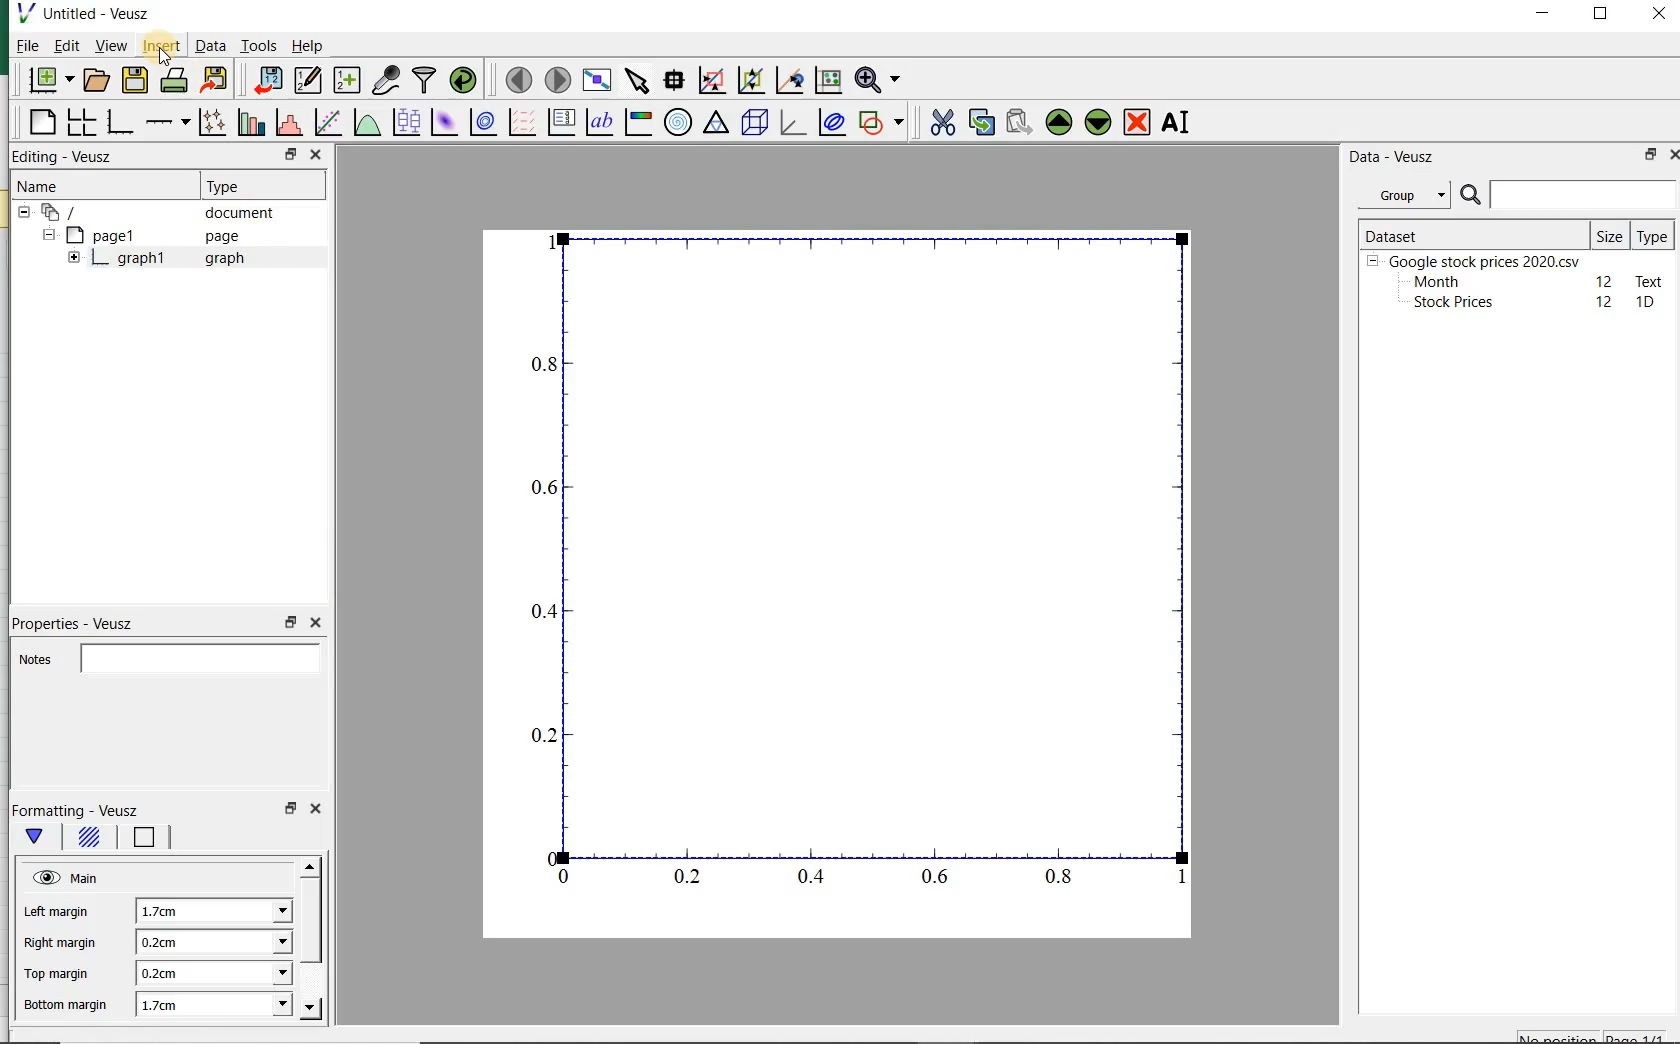 The width and height of the screenshot is (1680, 1044). I want to click on 3d graph, so click(792, 124).